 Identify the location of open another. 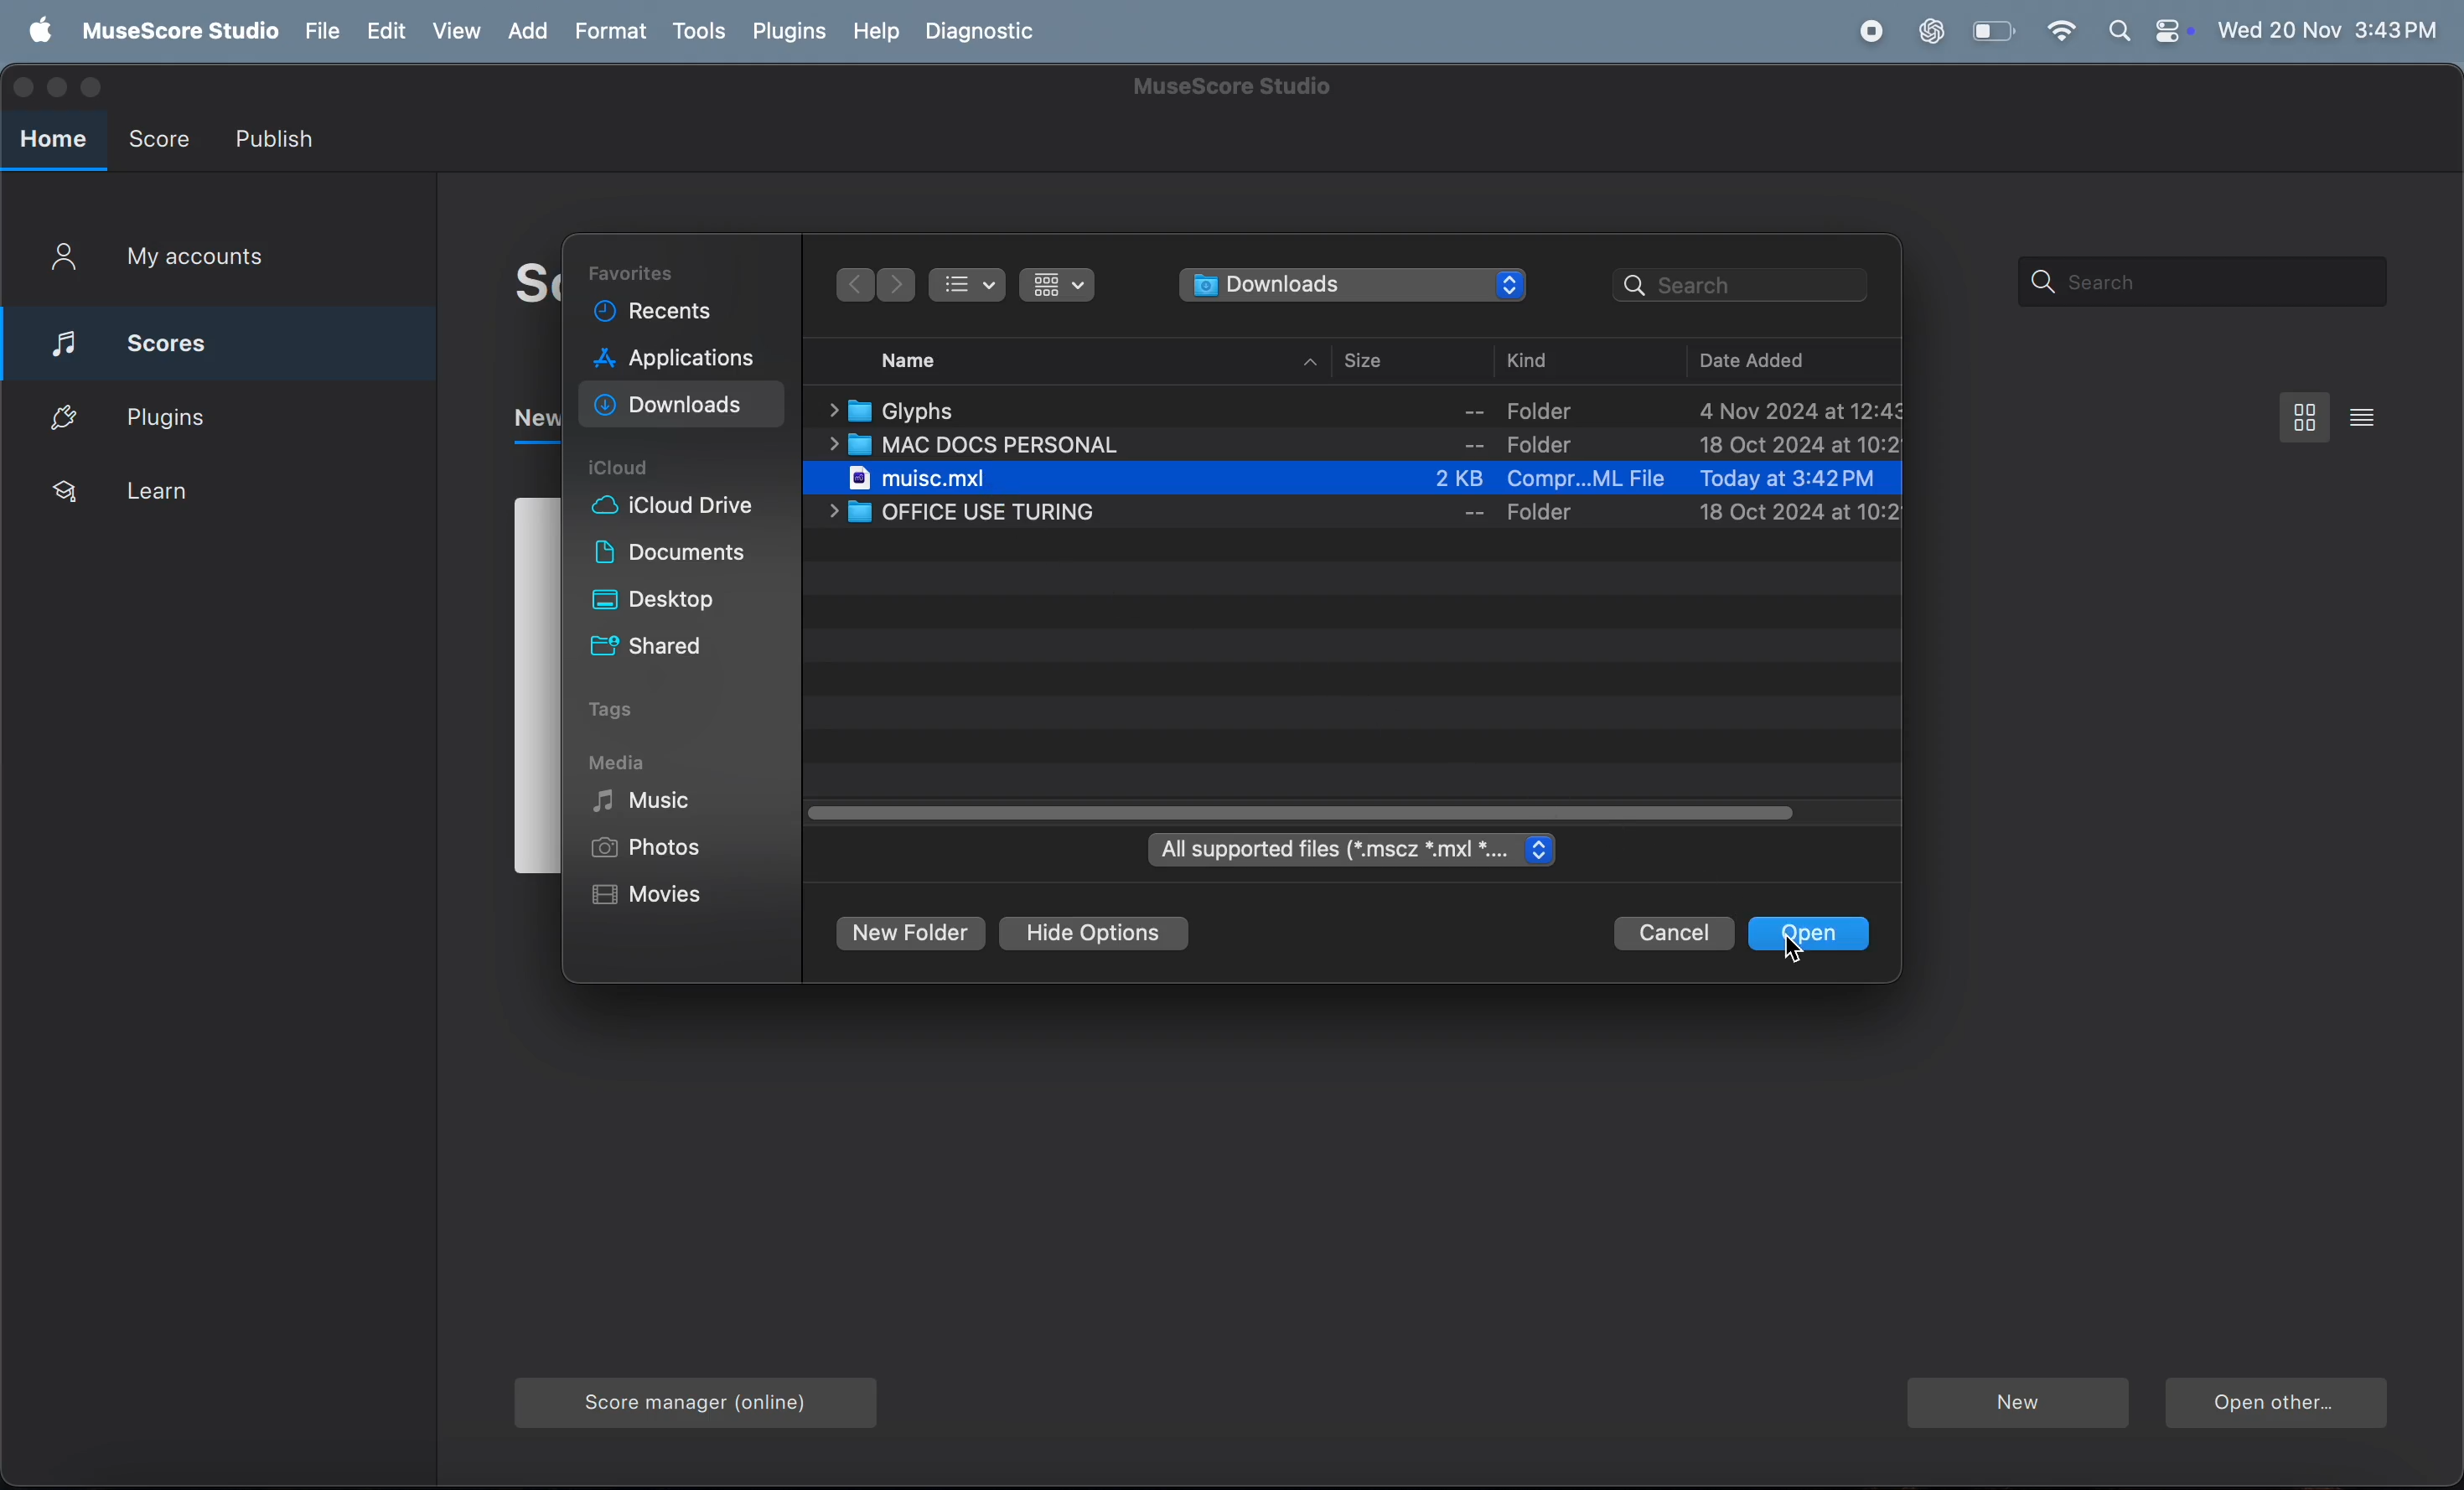
(2278, 1404).